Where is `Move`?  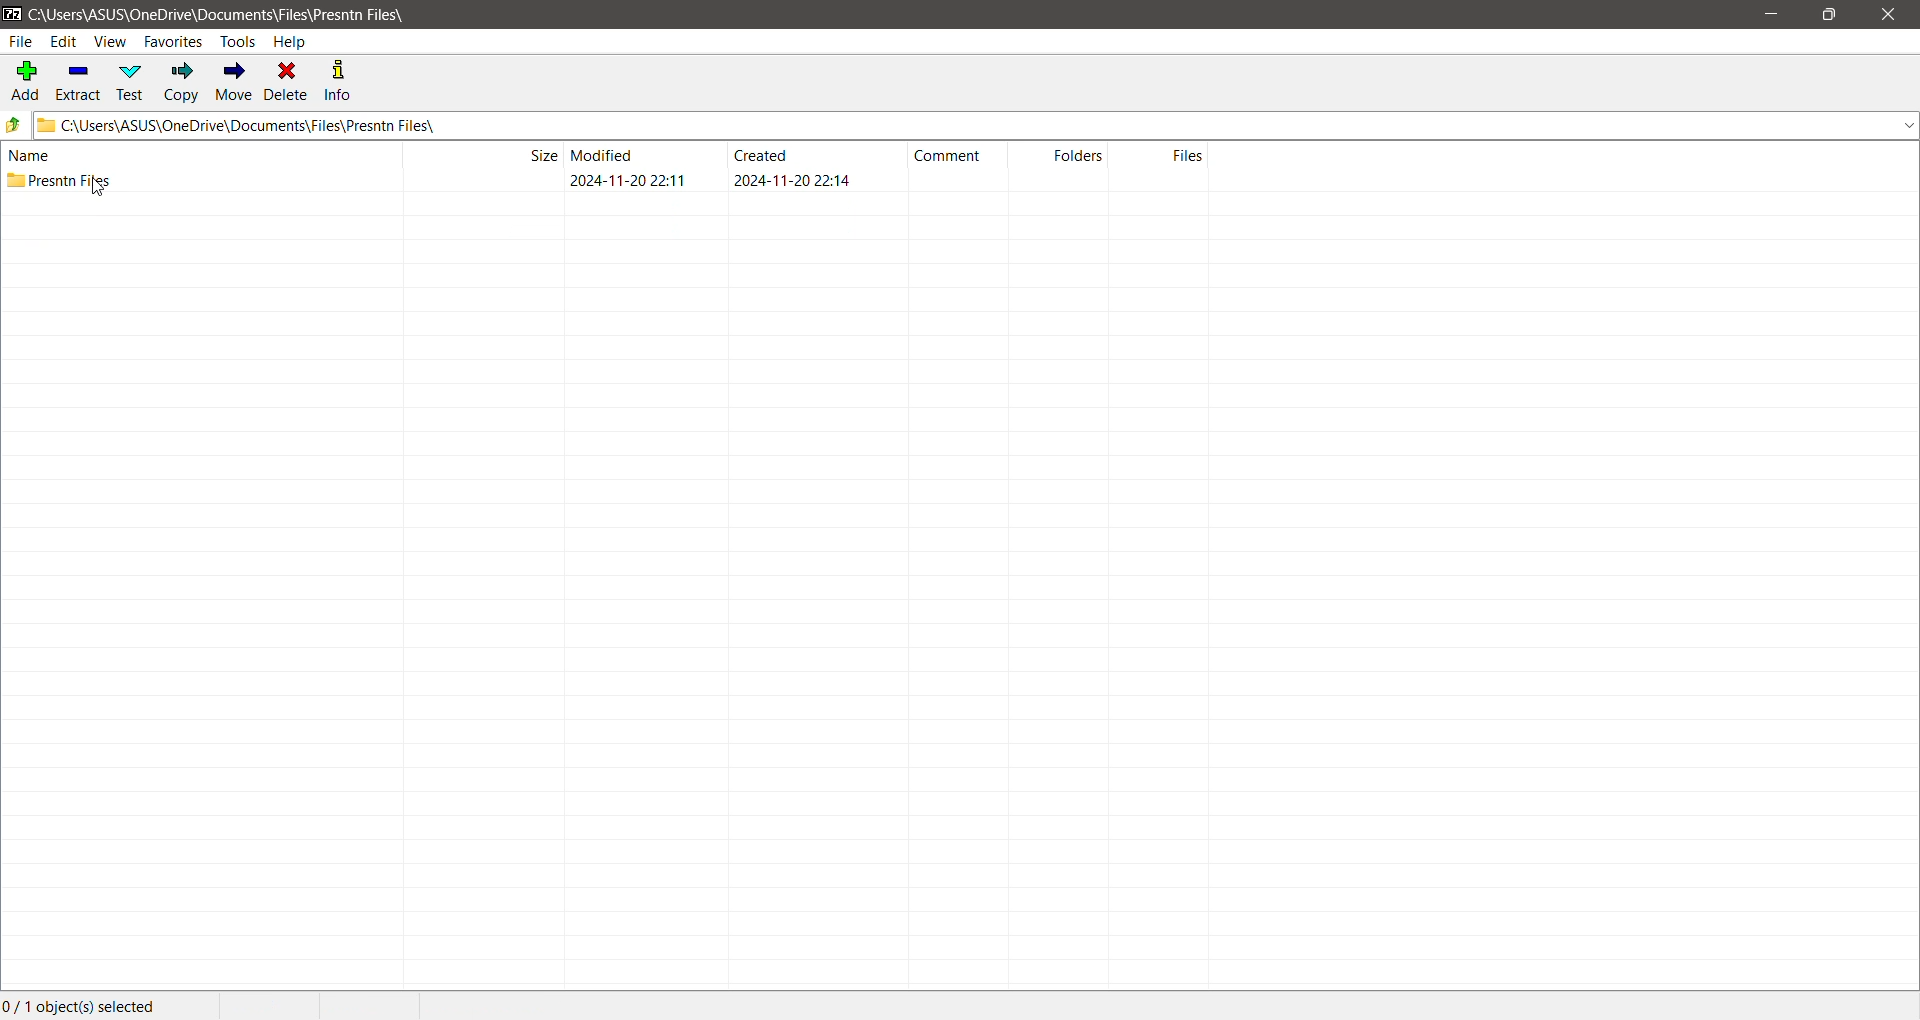 Move is located at coordinates (235, 82).